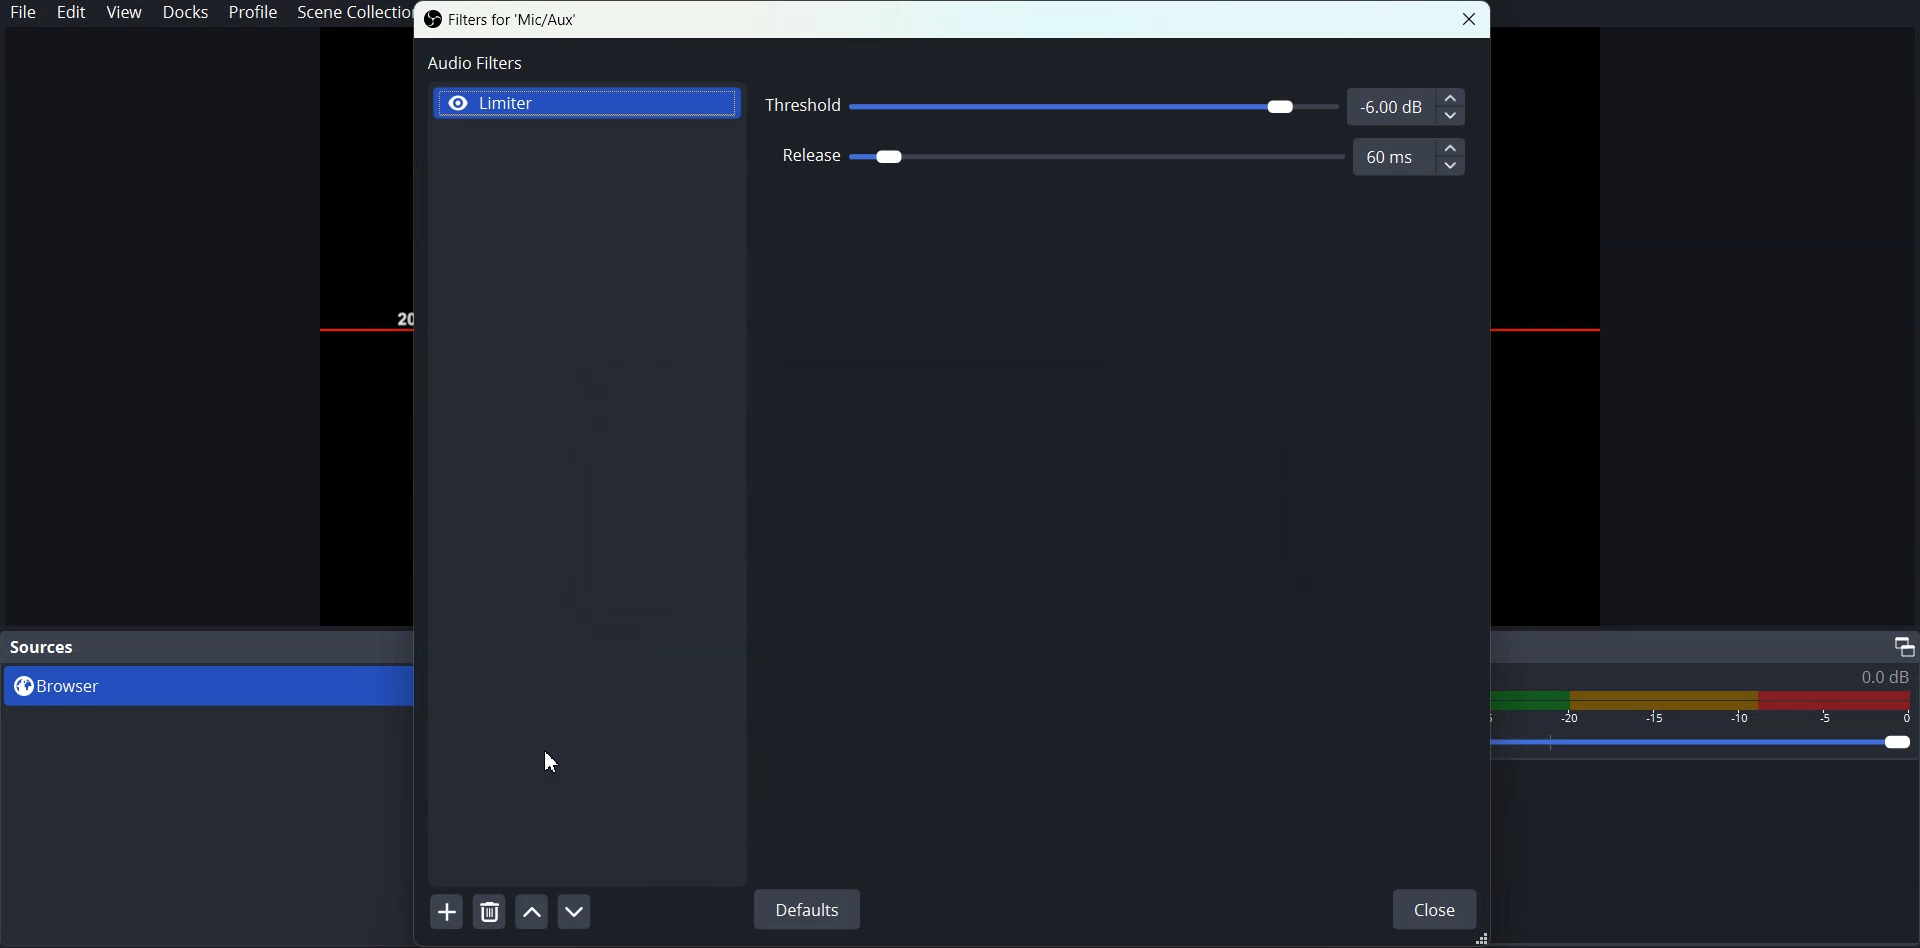  What do you see at coordinates (500, 20) in the screenshot?
I see `Filter for 'Mic/Aux'` at bounding box center [500, 20].